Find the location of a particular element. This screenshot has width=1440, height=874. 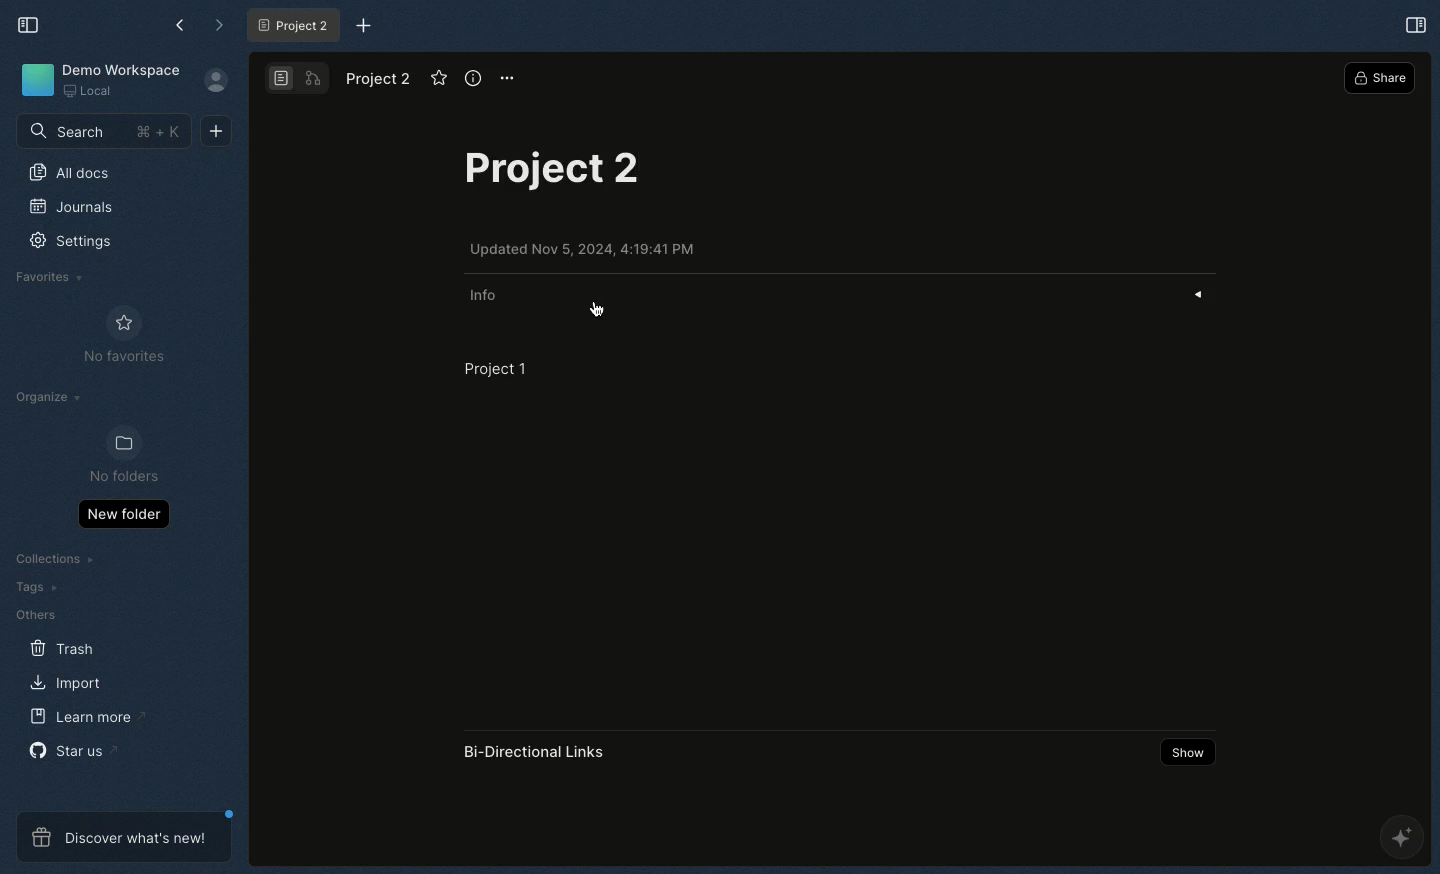

affine ai is located at coordinates (1402, 835).